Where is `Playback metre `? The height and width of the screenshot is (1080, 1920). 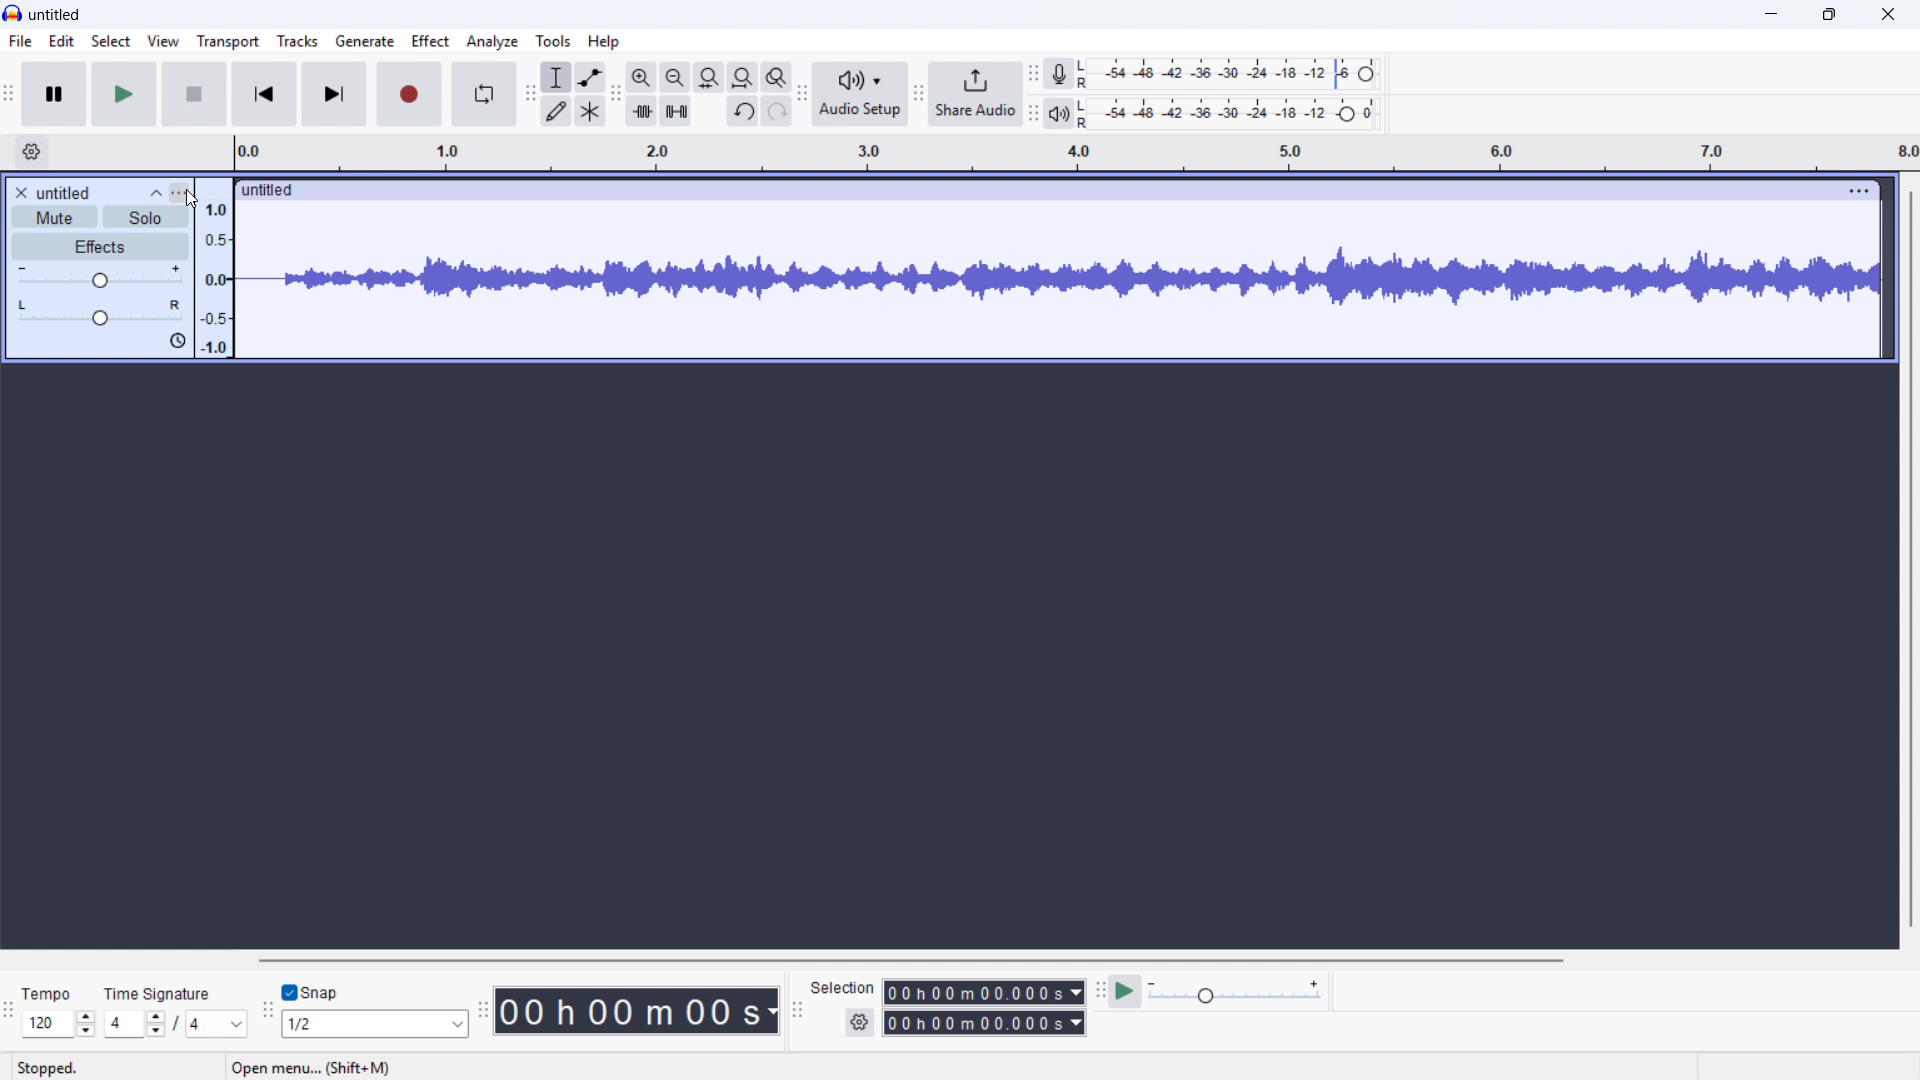
Playback metre  is located at coordinates (1059, 115).